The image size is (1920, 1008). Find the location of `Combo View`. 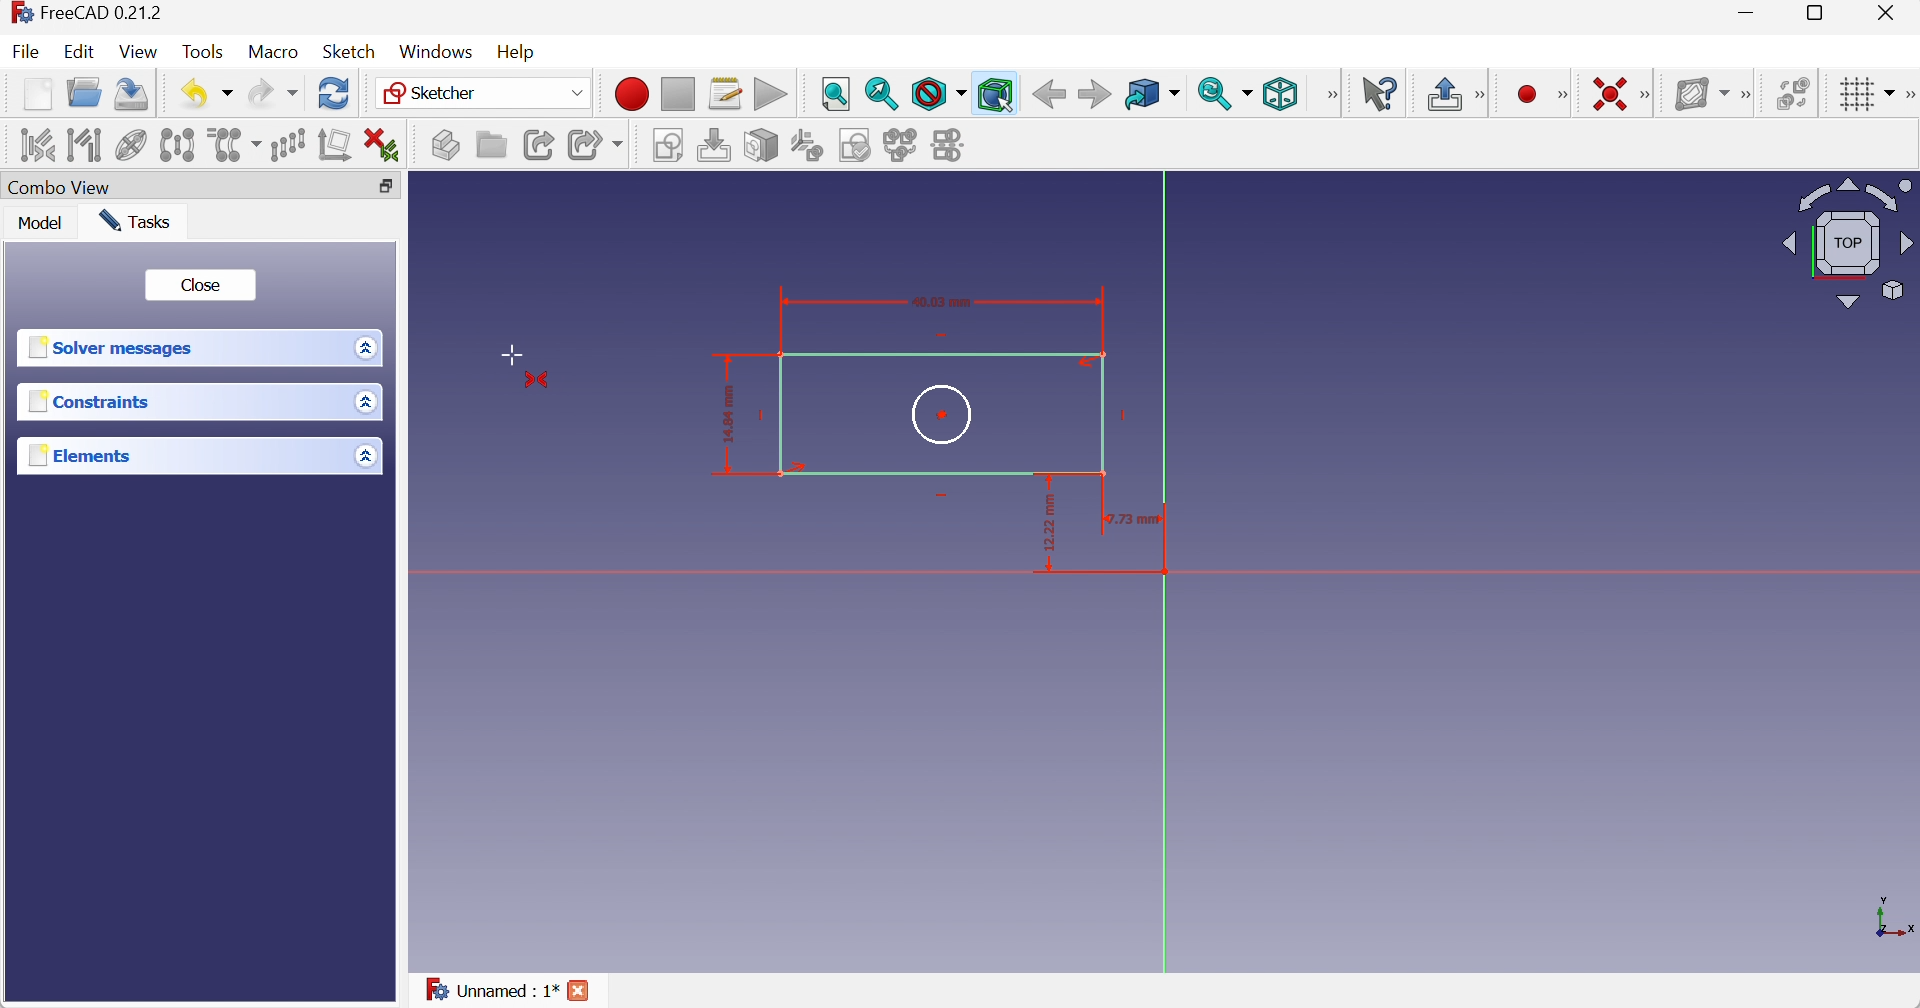

Combo View is located at coordinates (59, 189).